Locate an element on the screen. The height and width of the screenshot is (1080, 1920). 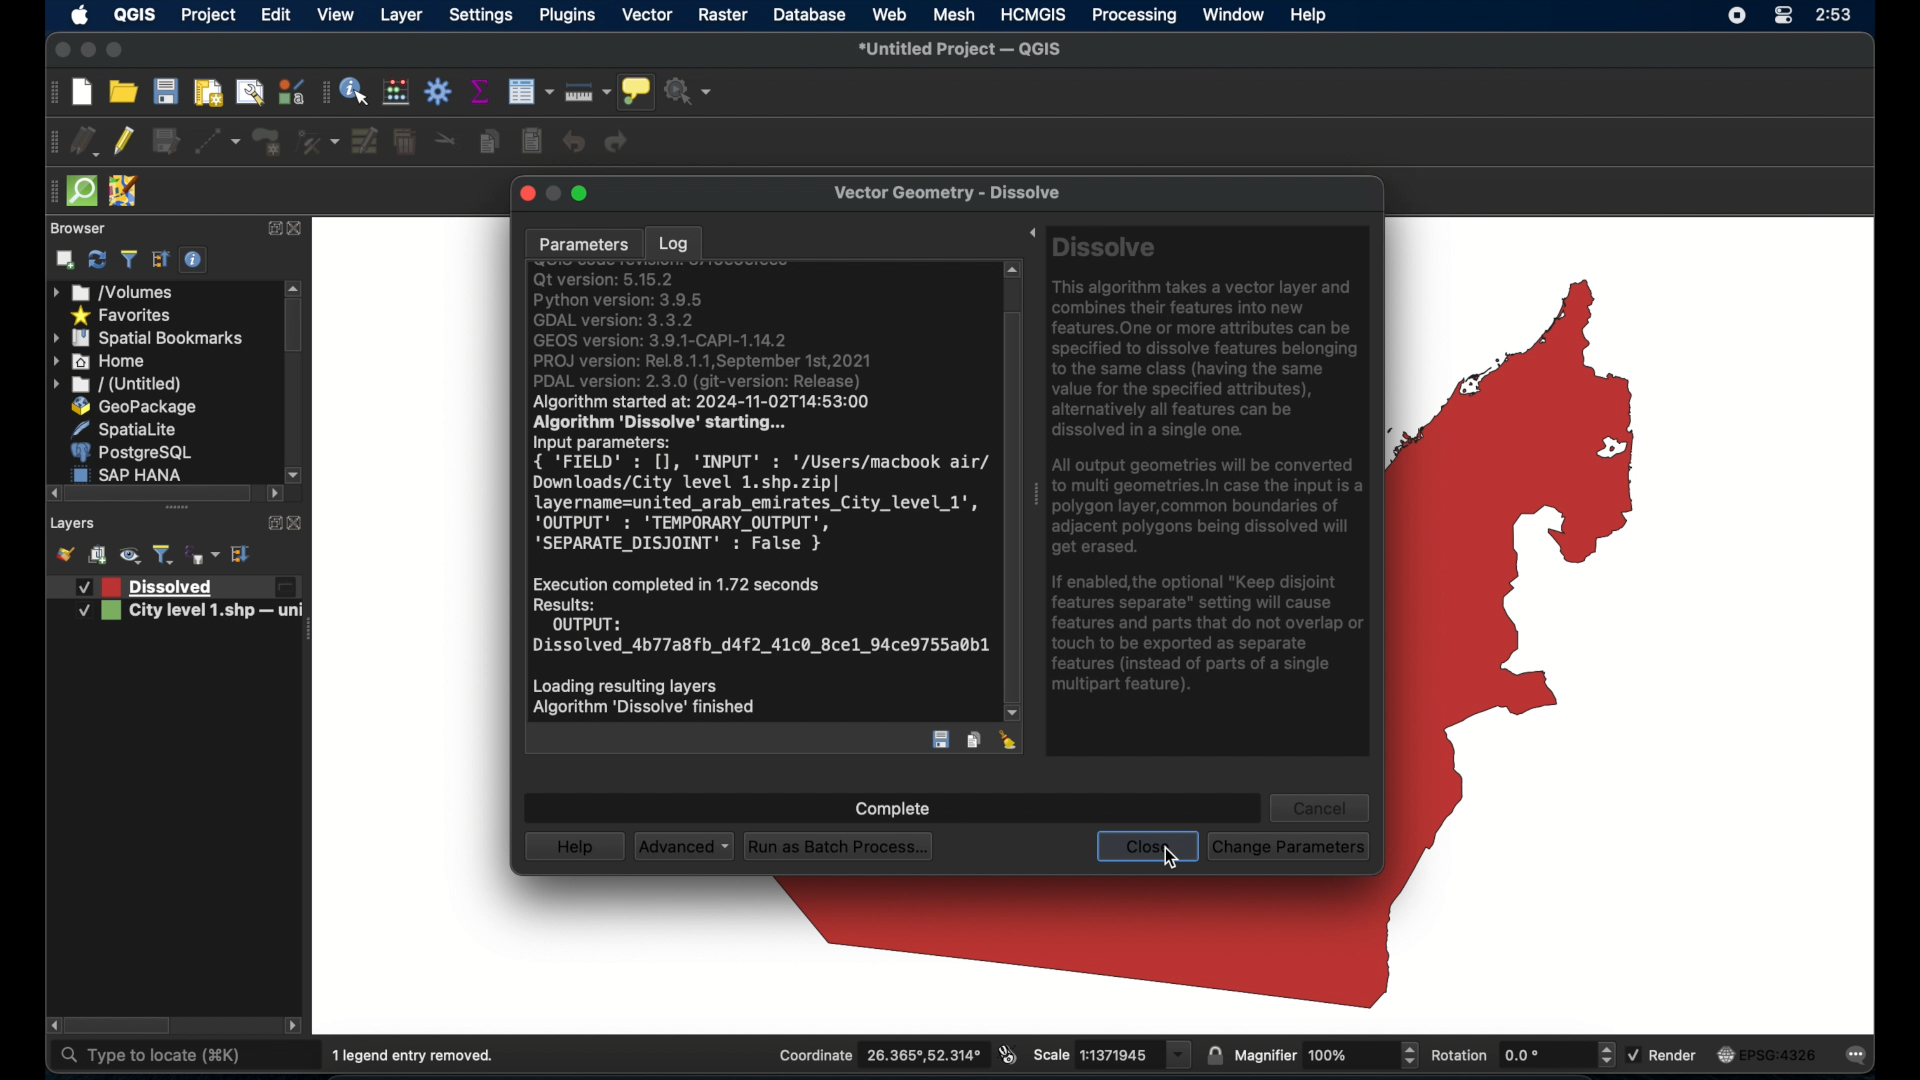
expand is located at coordinates (272, 226).